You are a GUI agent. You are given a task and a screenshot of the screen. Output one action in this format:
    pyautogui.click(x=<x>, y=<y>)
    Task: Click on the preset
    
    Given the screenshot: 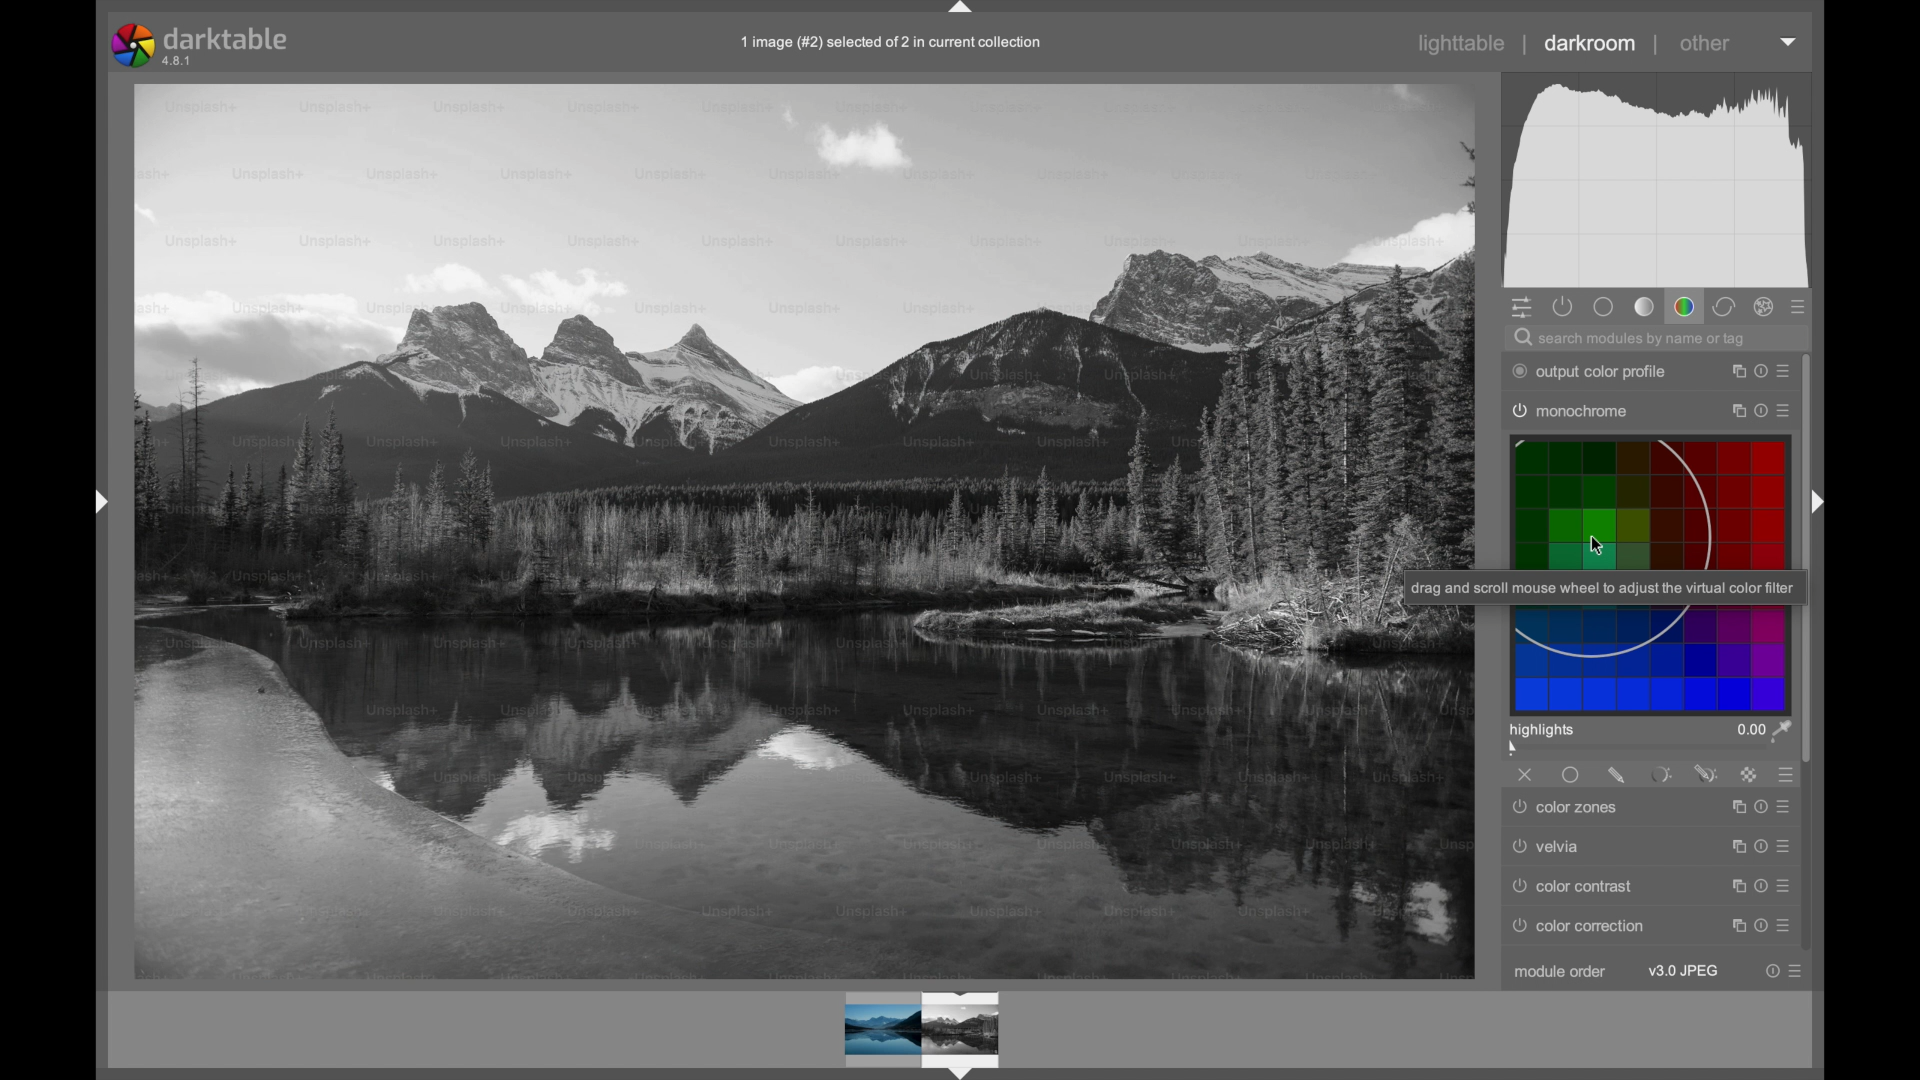 What is the action you would take?
    pyautogui.click(x=1786, y=369)
    